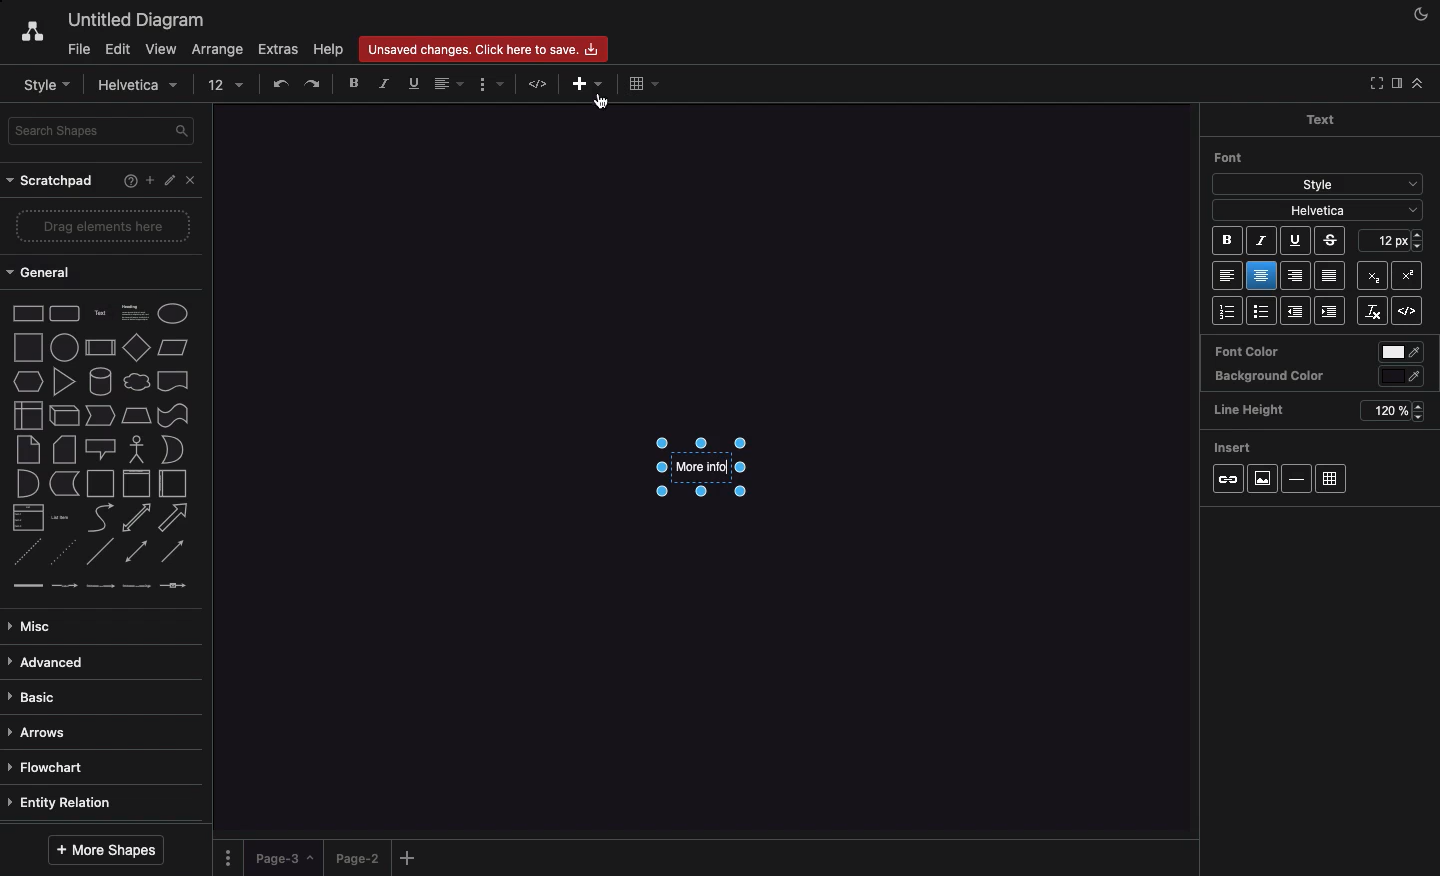 The height and width of the screenshot is (876, 1440). Describe the element at coordinates (1299, 478) in the screenshot. I see `Horizontal` at that location.